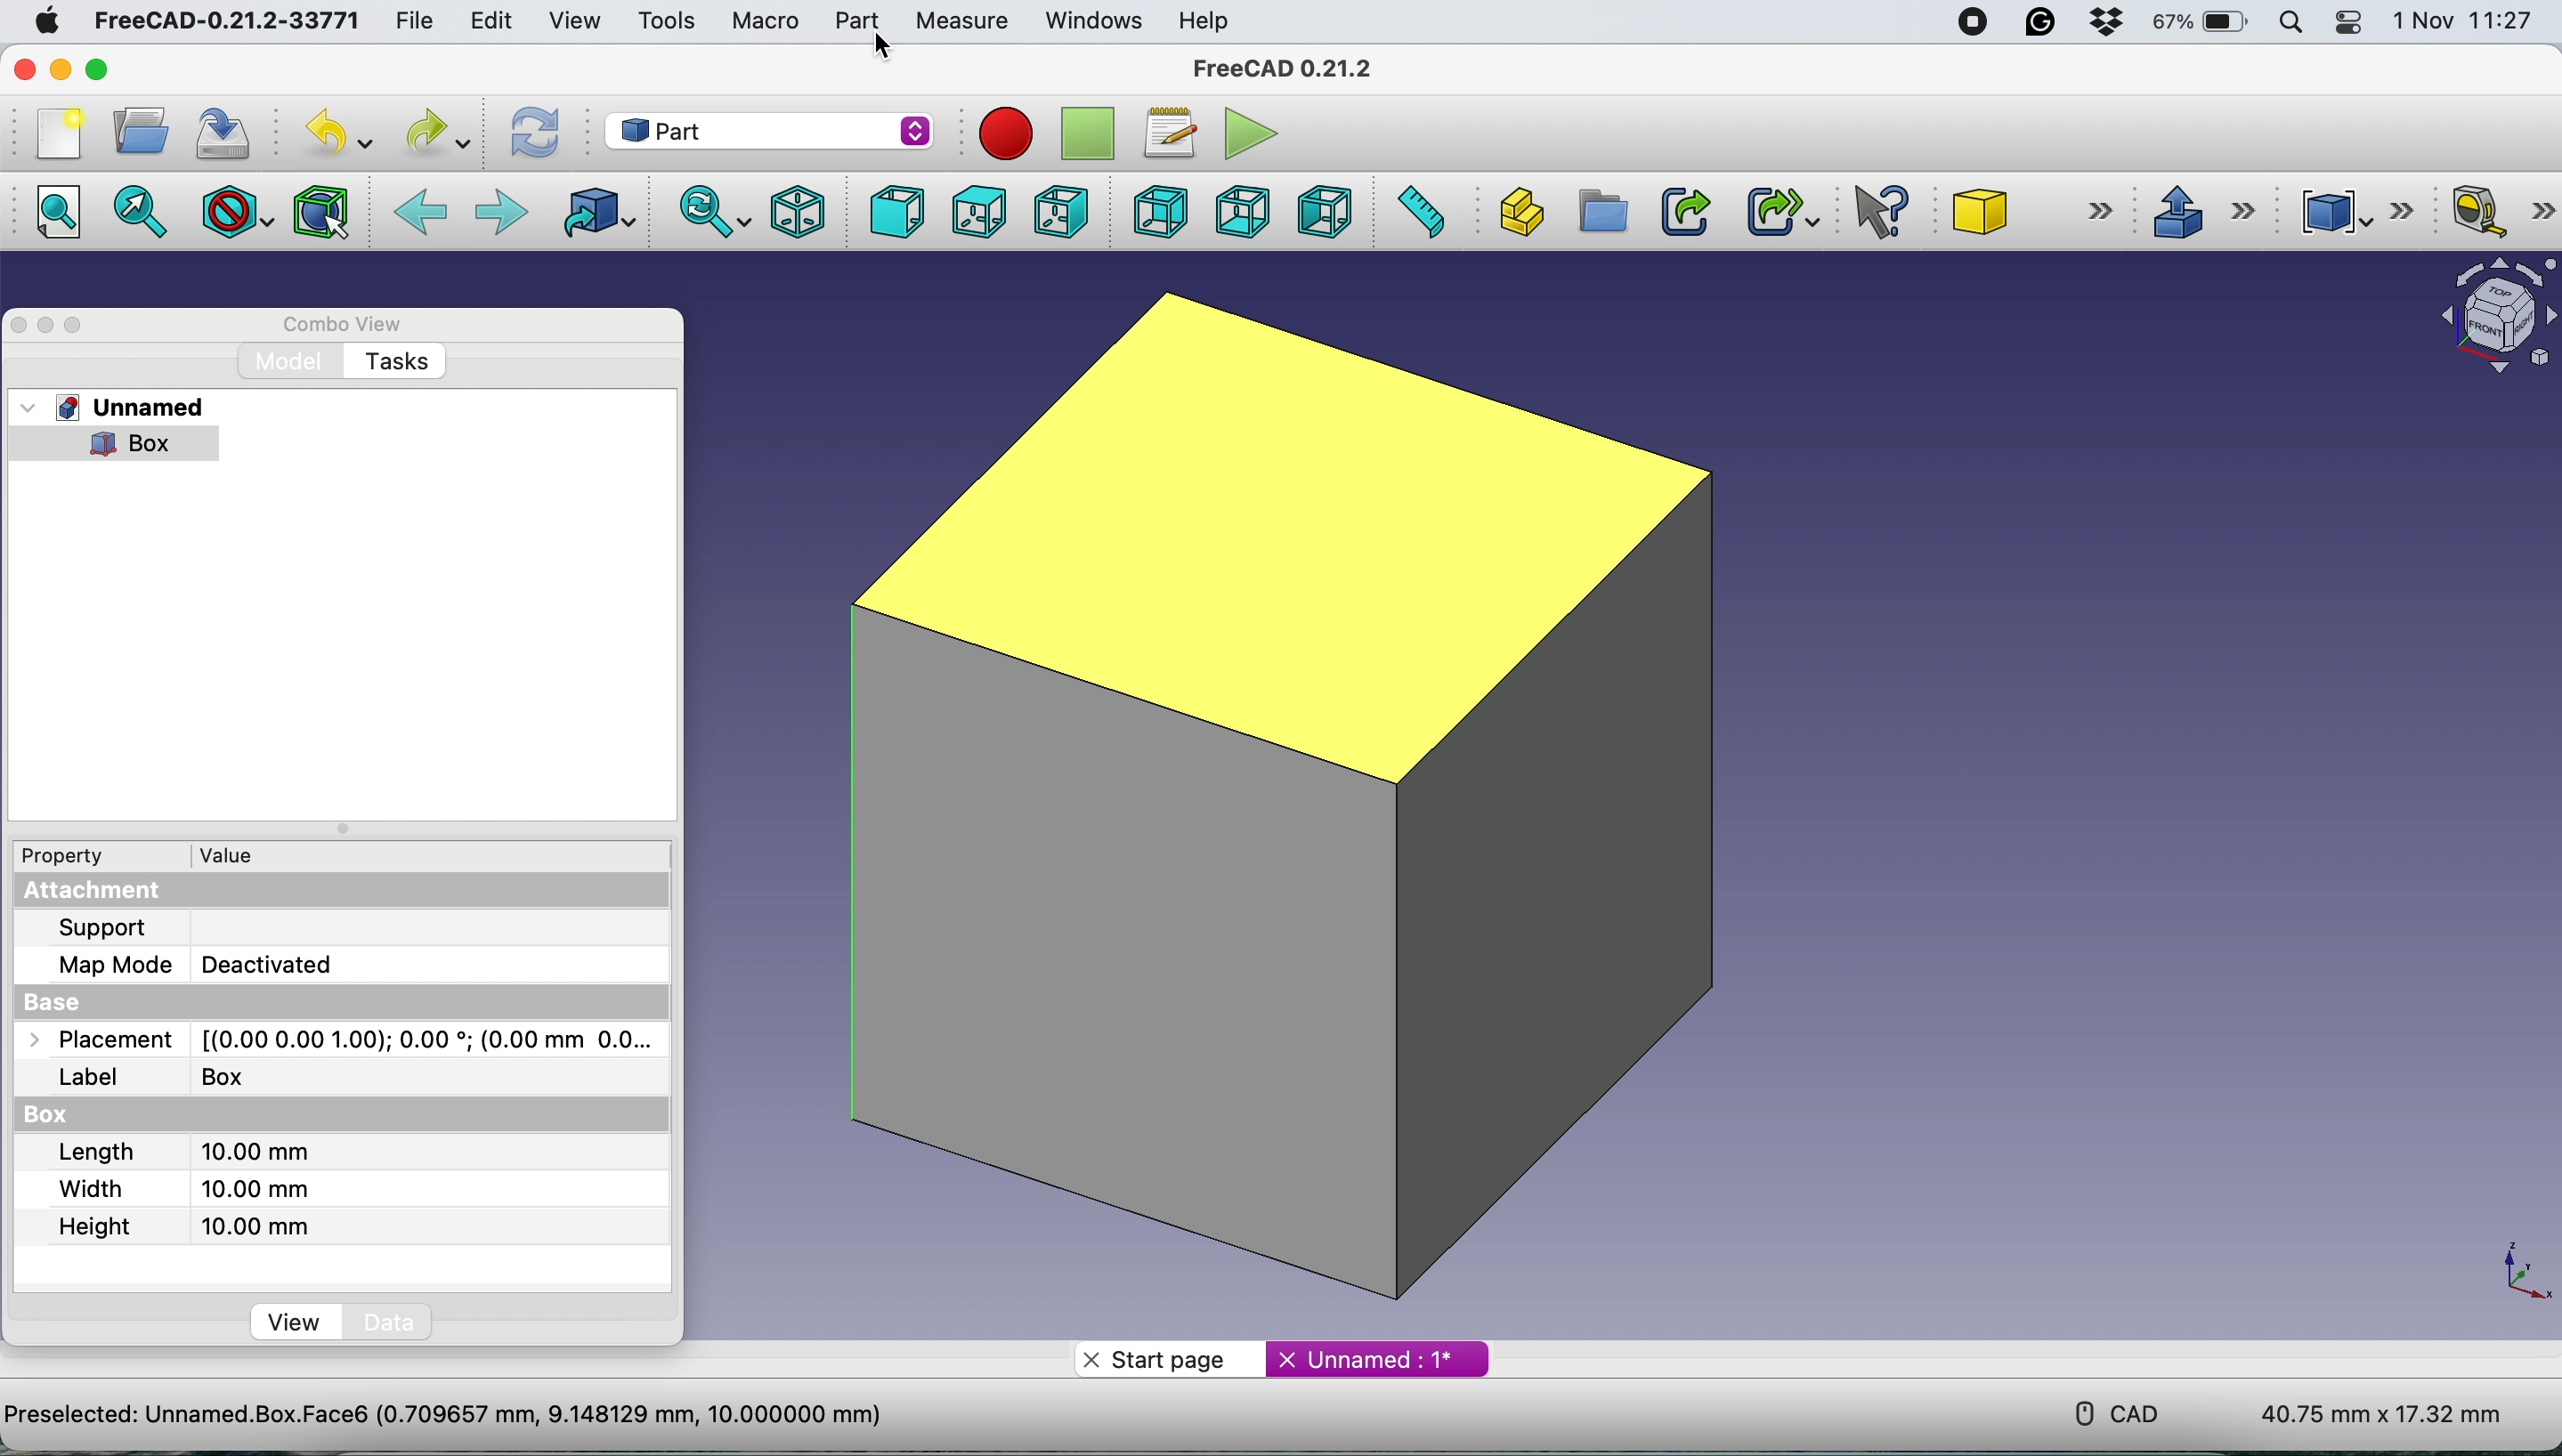 This screenshot has width=2562, height=1456. Describe the element at coordinates (1158, 1360) in the screenshot. I see `start page` at that location.